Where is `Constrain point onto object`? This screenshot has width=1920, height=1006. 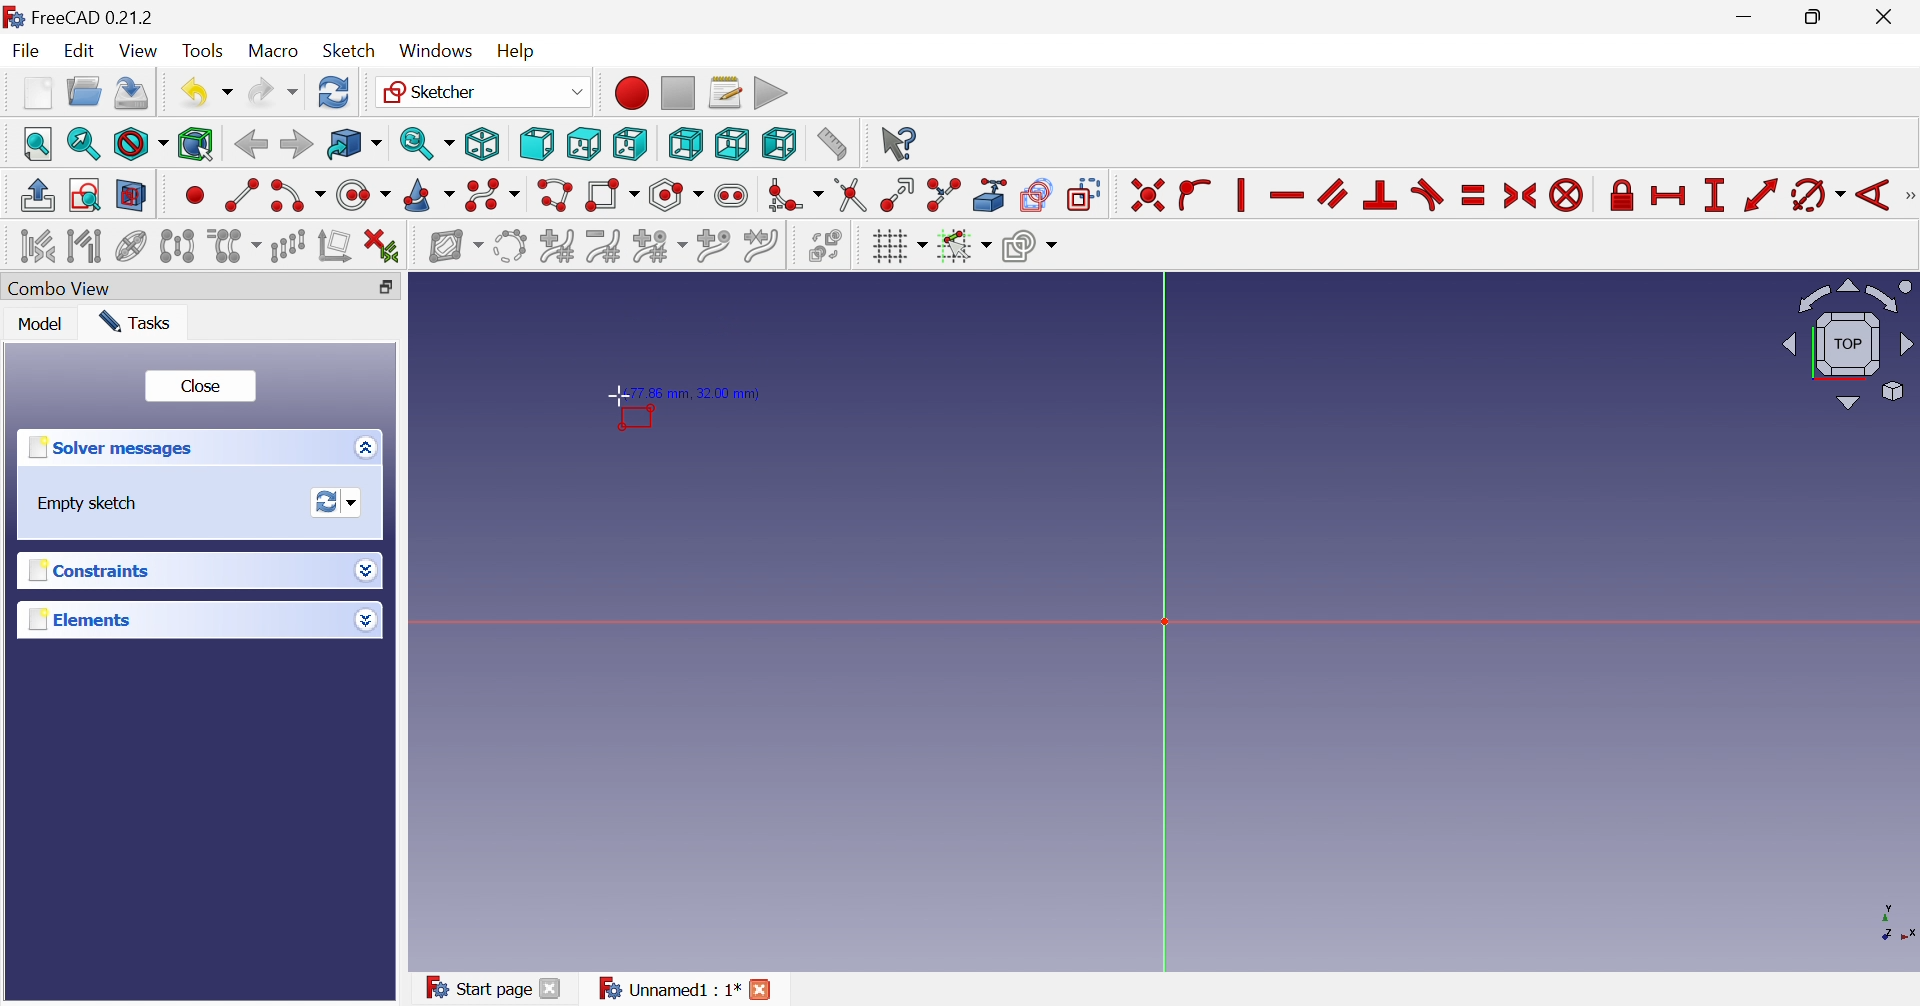
Constrain point onto object is located at coordinates (1194, 192).